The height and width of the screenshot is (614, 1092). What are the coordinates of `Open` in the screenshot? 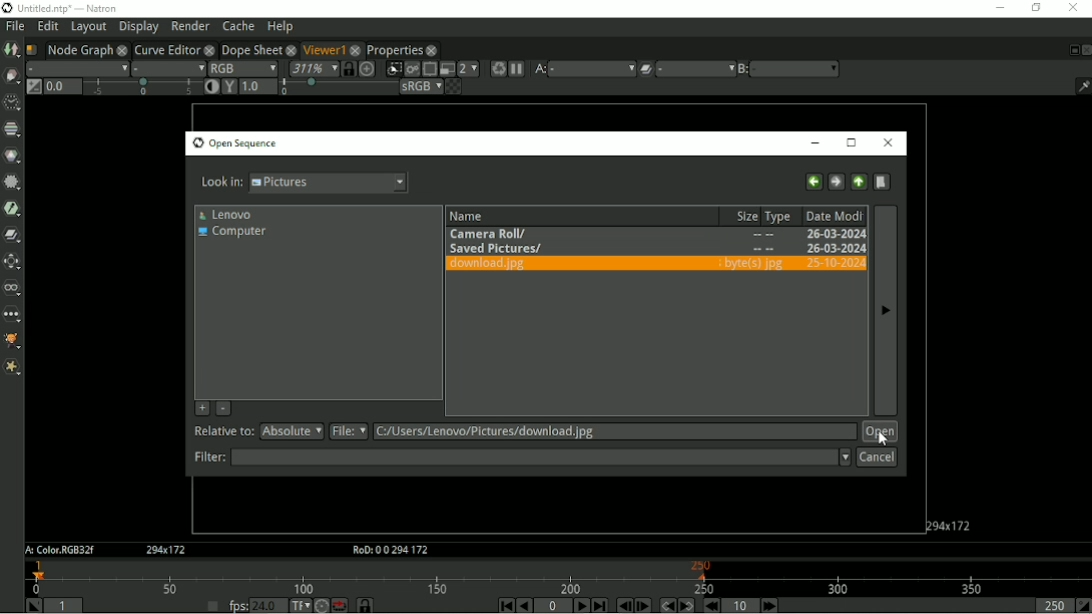 It's located at (878, 432).